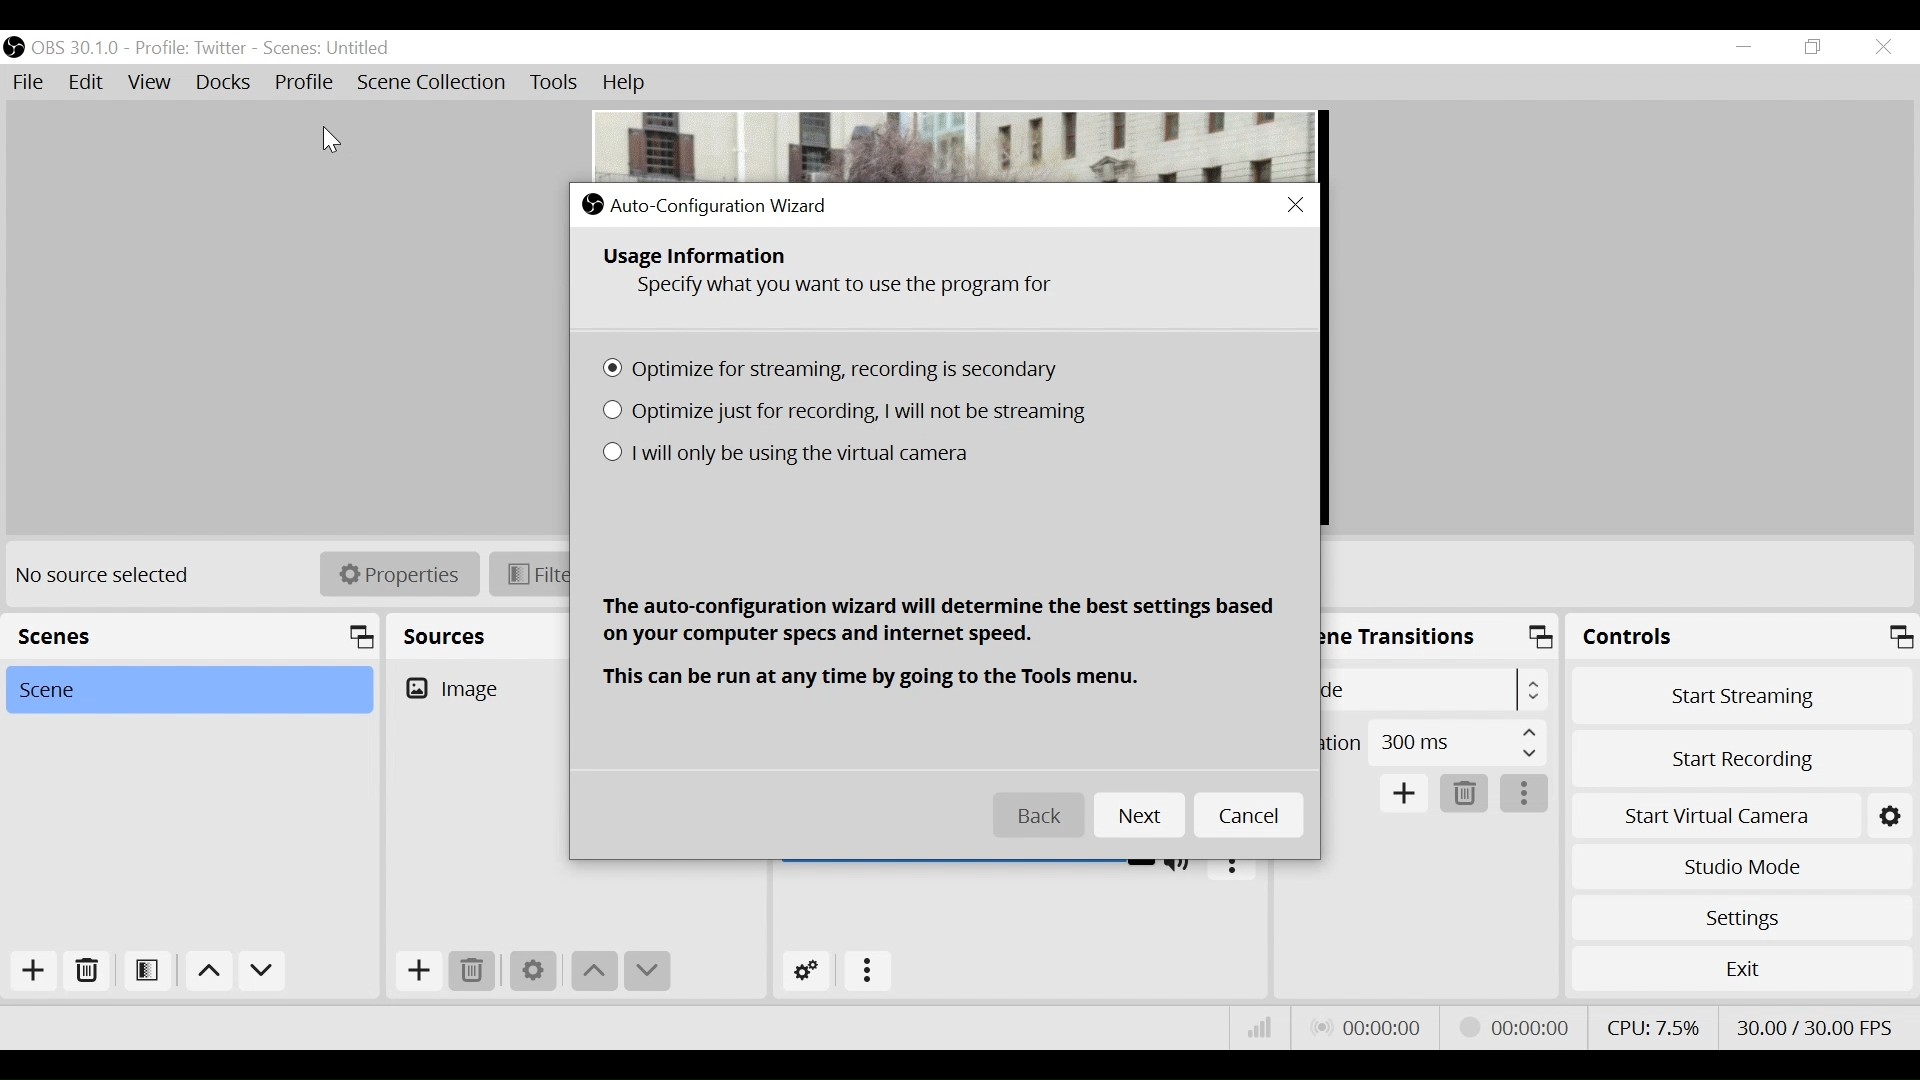 The width and height of the screenshot is (1920, 1080). Describe the element at coordinates (1259, 1030) in the screenshot. I see `Bitrate` at that location.